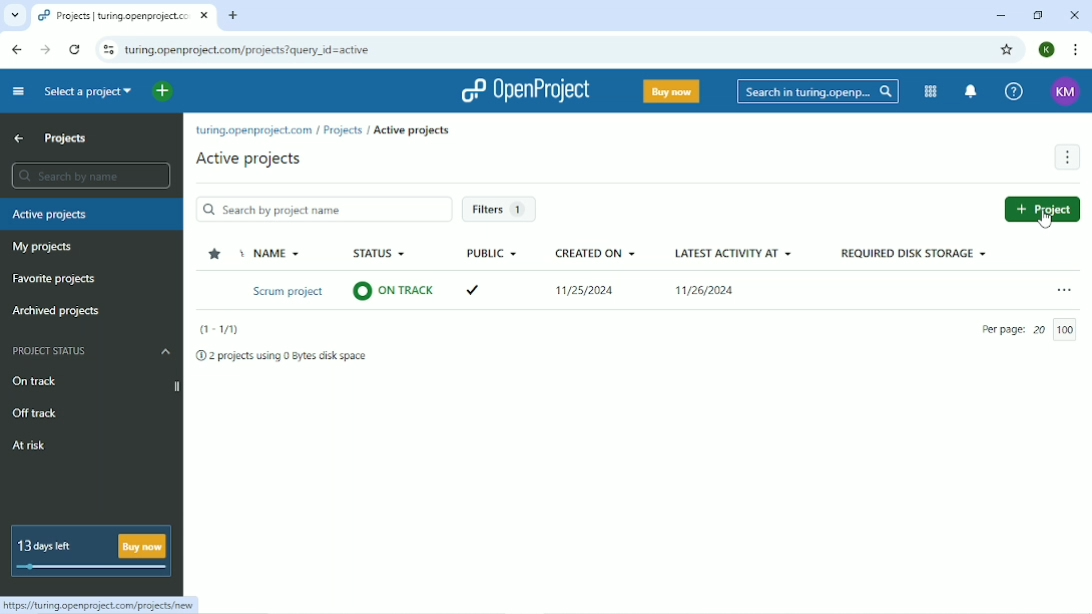 The width and height of the screenshot is (1092, 614). Describe the element at coordinates (92, 350) in the screenshot. I see `Project status` at that location.